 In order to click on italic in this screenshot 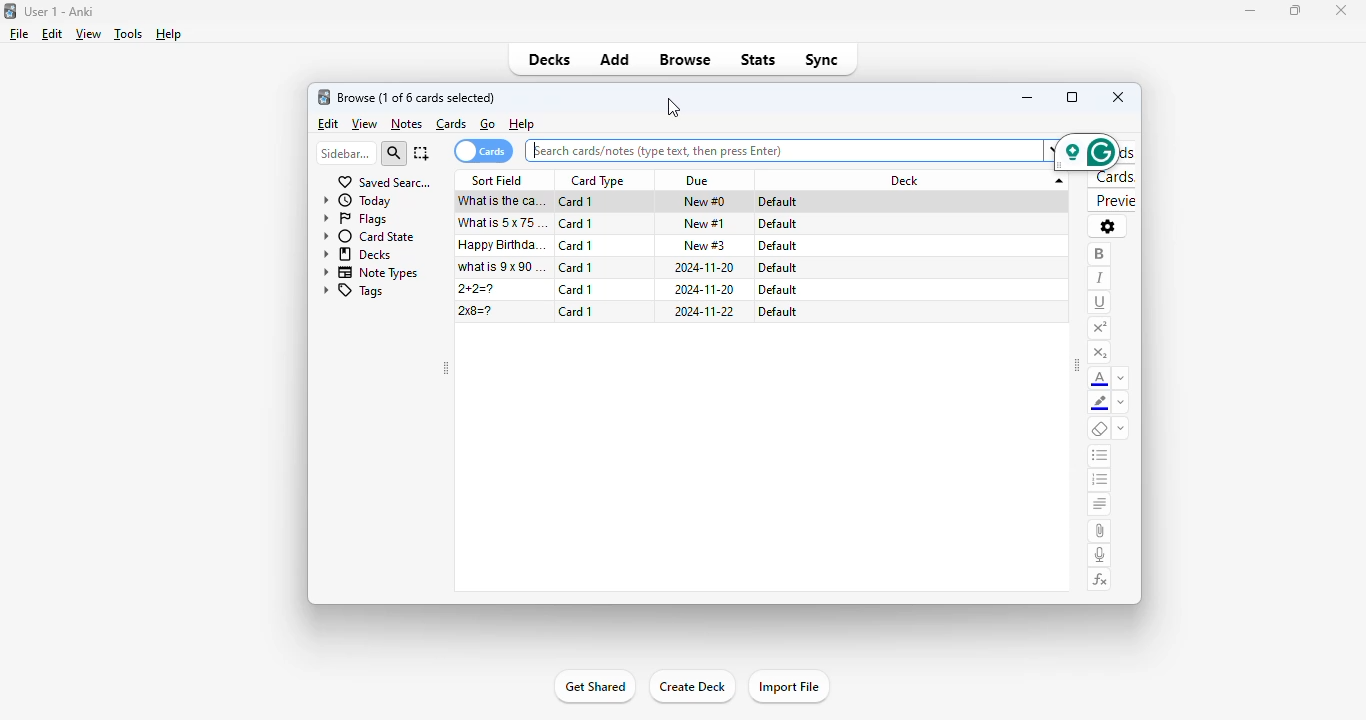, I will do `click(1100, 279)`.